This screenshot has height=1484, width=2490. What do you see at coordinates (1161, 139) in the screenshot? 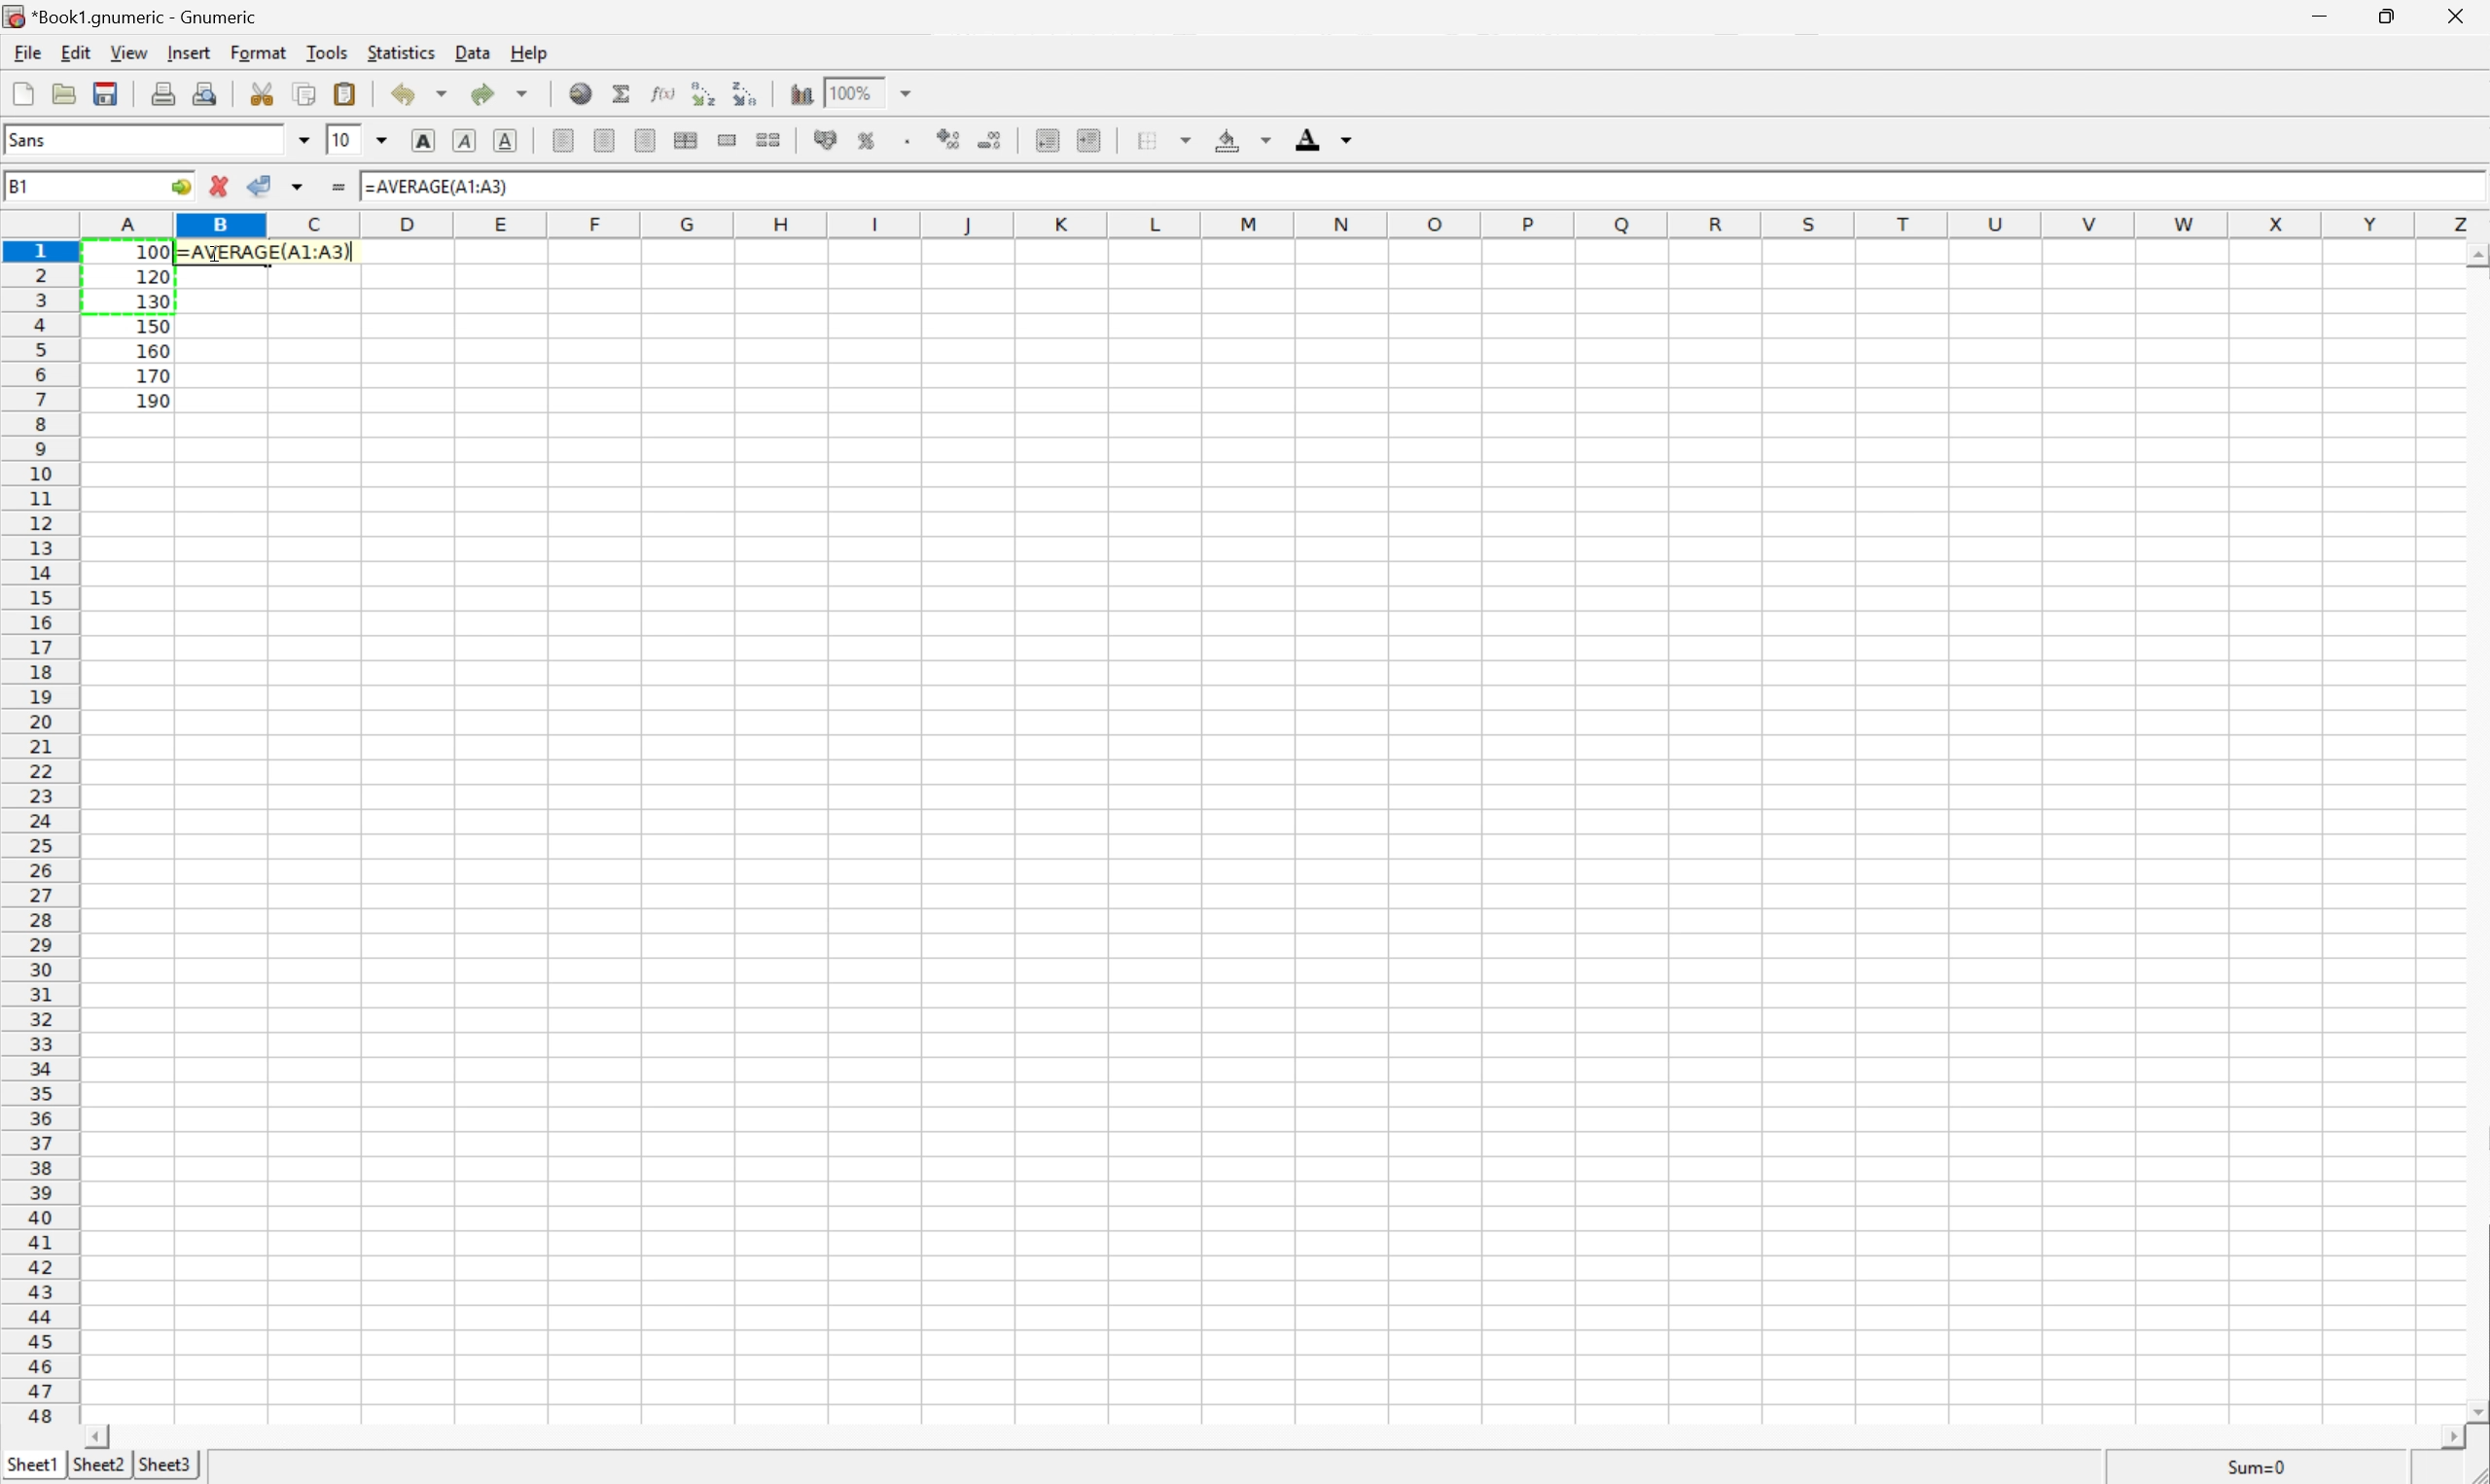
I see `Borders` at bounding box center [1161, 139].